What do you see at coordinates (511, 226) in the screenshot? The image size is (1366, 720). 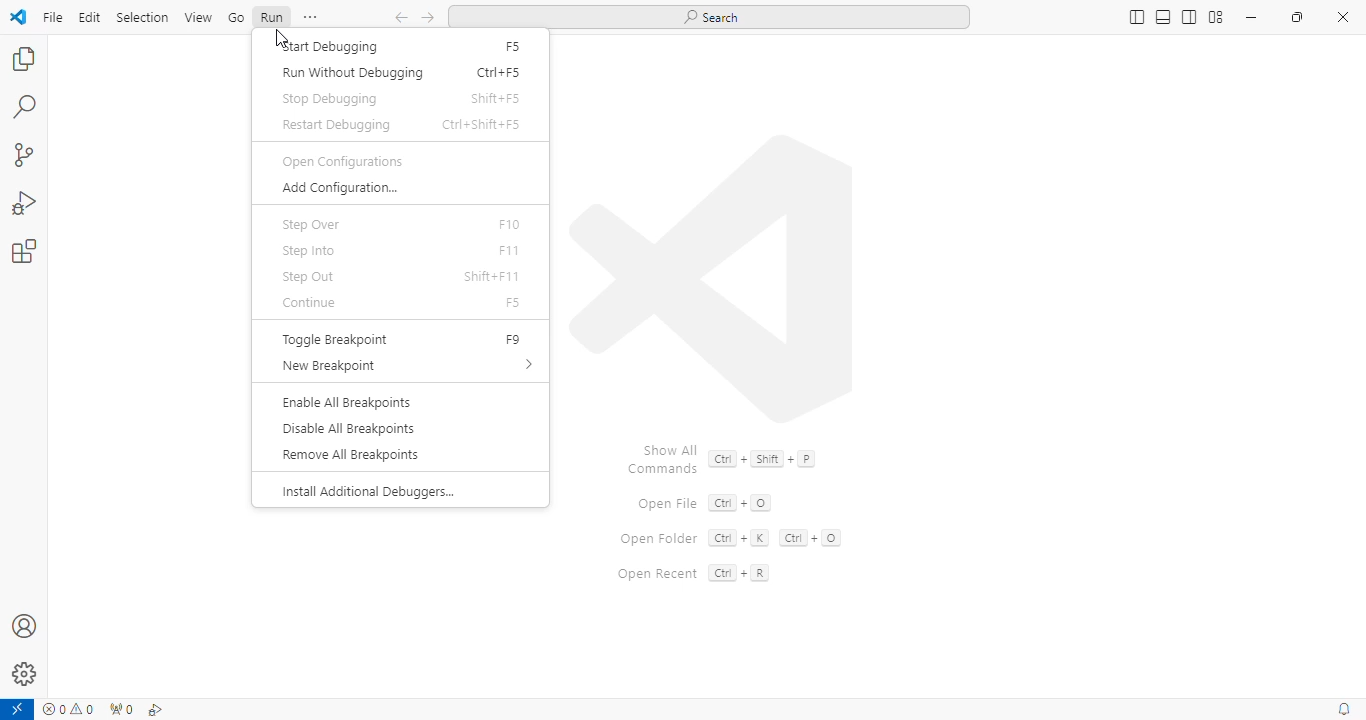 I see `f10` at bounding box center [511, 226].